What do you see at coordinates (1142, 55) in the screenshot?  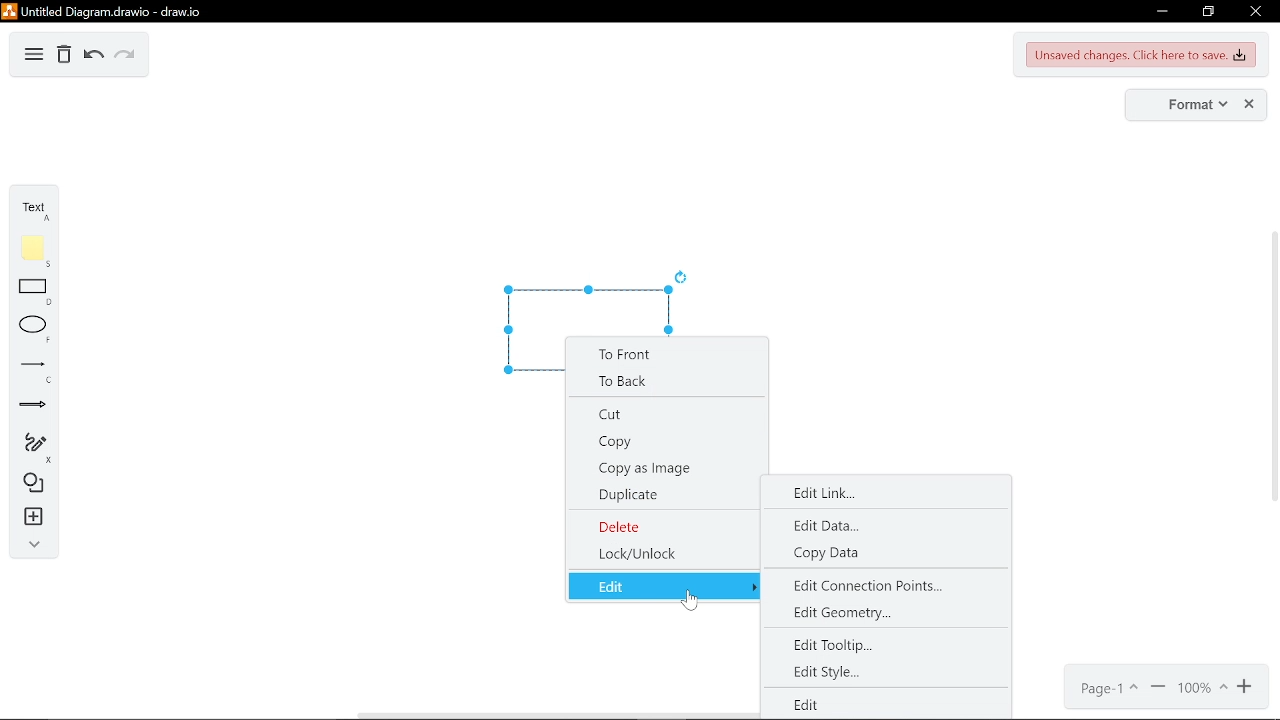 I see `unsaved changes. Click here to save ` at bounding box center [1142, 55].